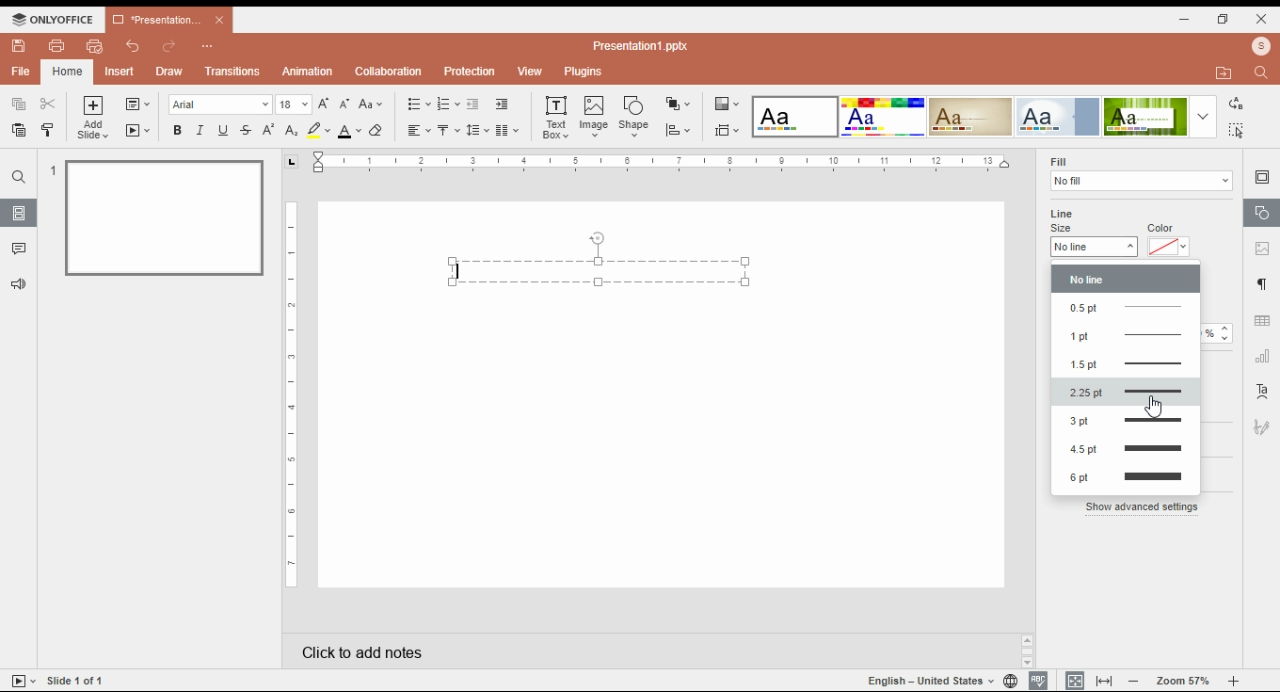 The height and width of the screenshot is (692, 1280). Describe the element at coordinates (1260, 46) in the screenshot. I see `profile` at that location.